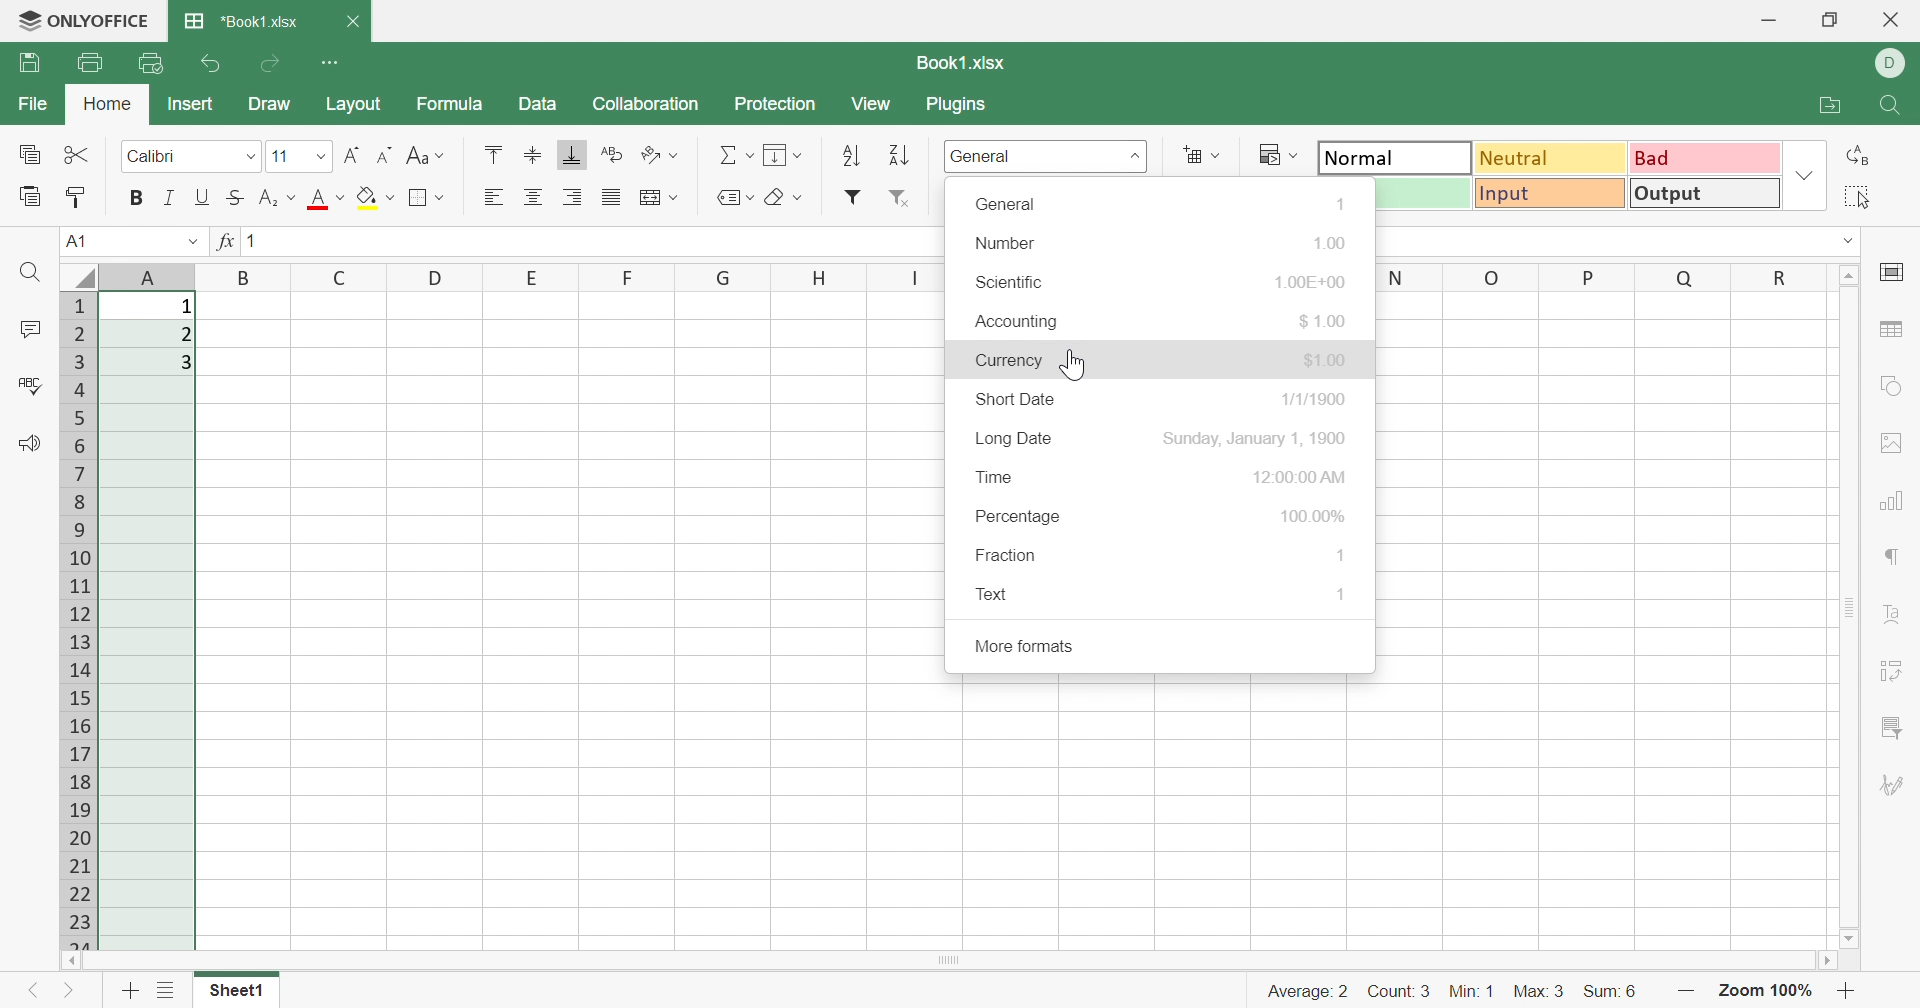  What do you see at coordinates (91, 63) in the screenshot?
I see `Print file` at bounding box center [91, 63].